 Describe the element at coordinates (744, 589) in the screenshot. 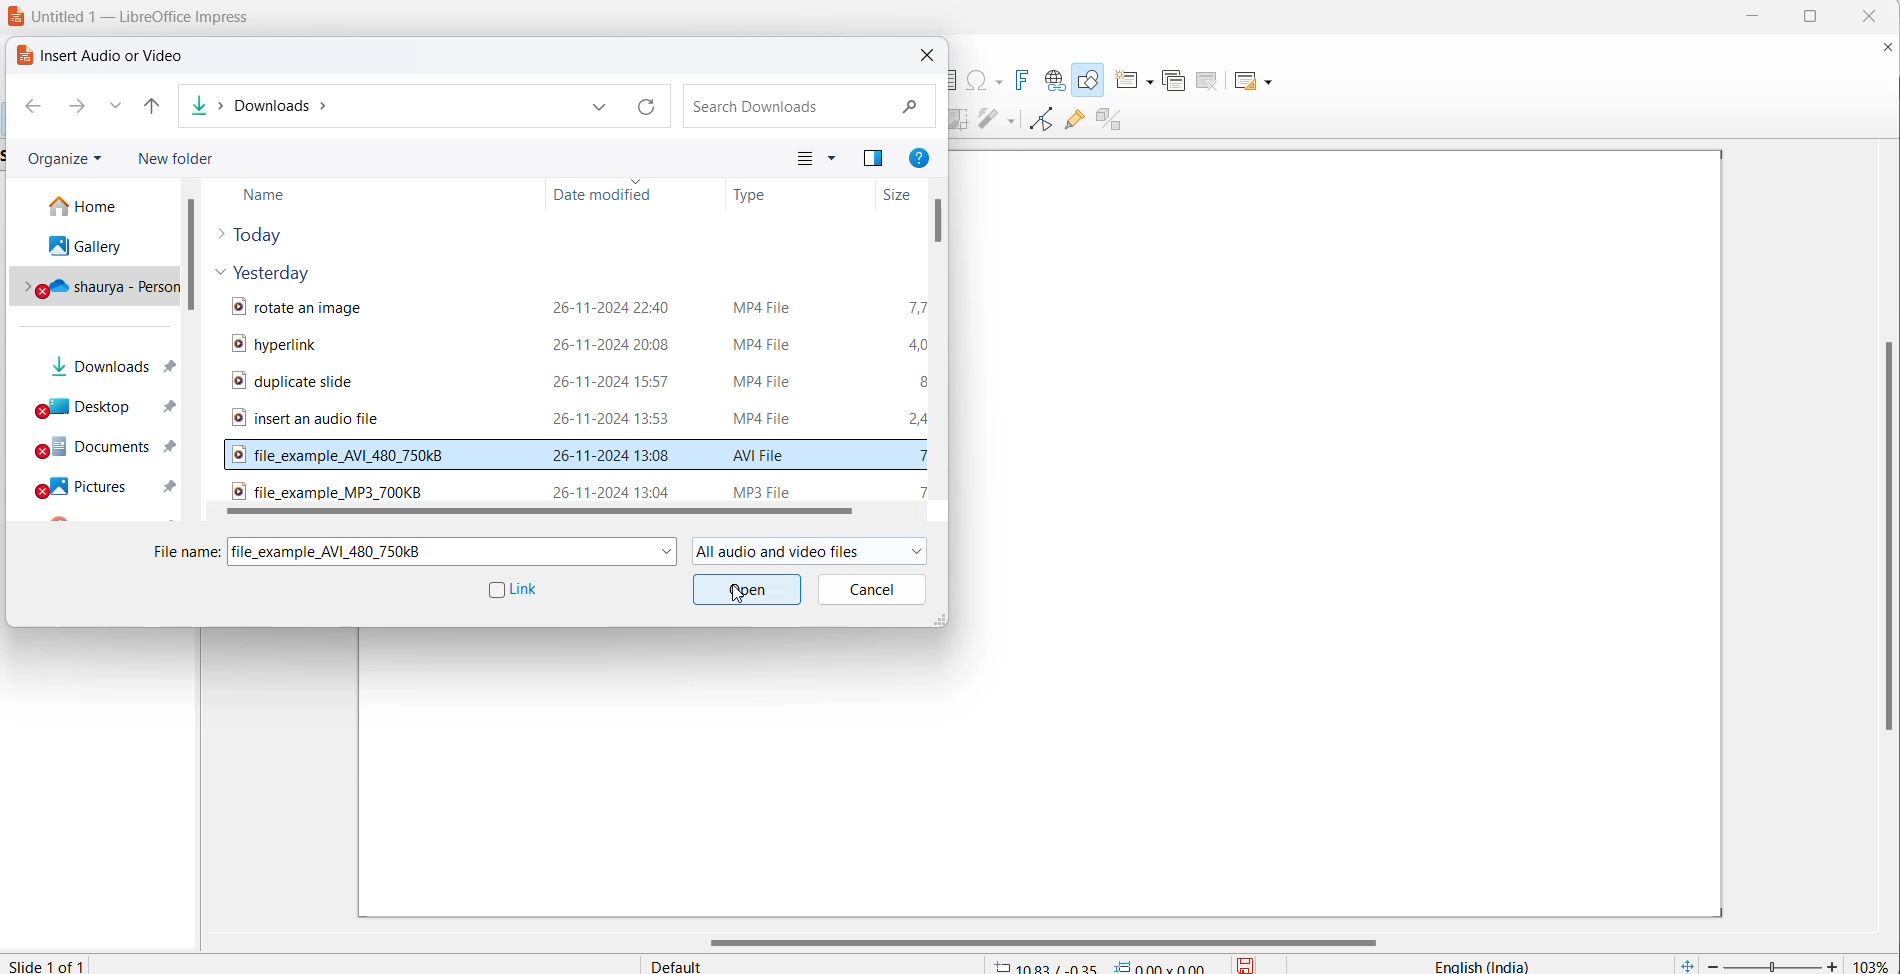

I see `open` at that location.